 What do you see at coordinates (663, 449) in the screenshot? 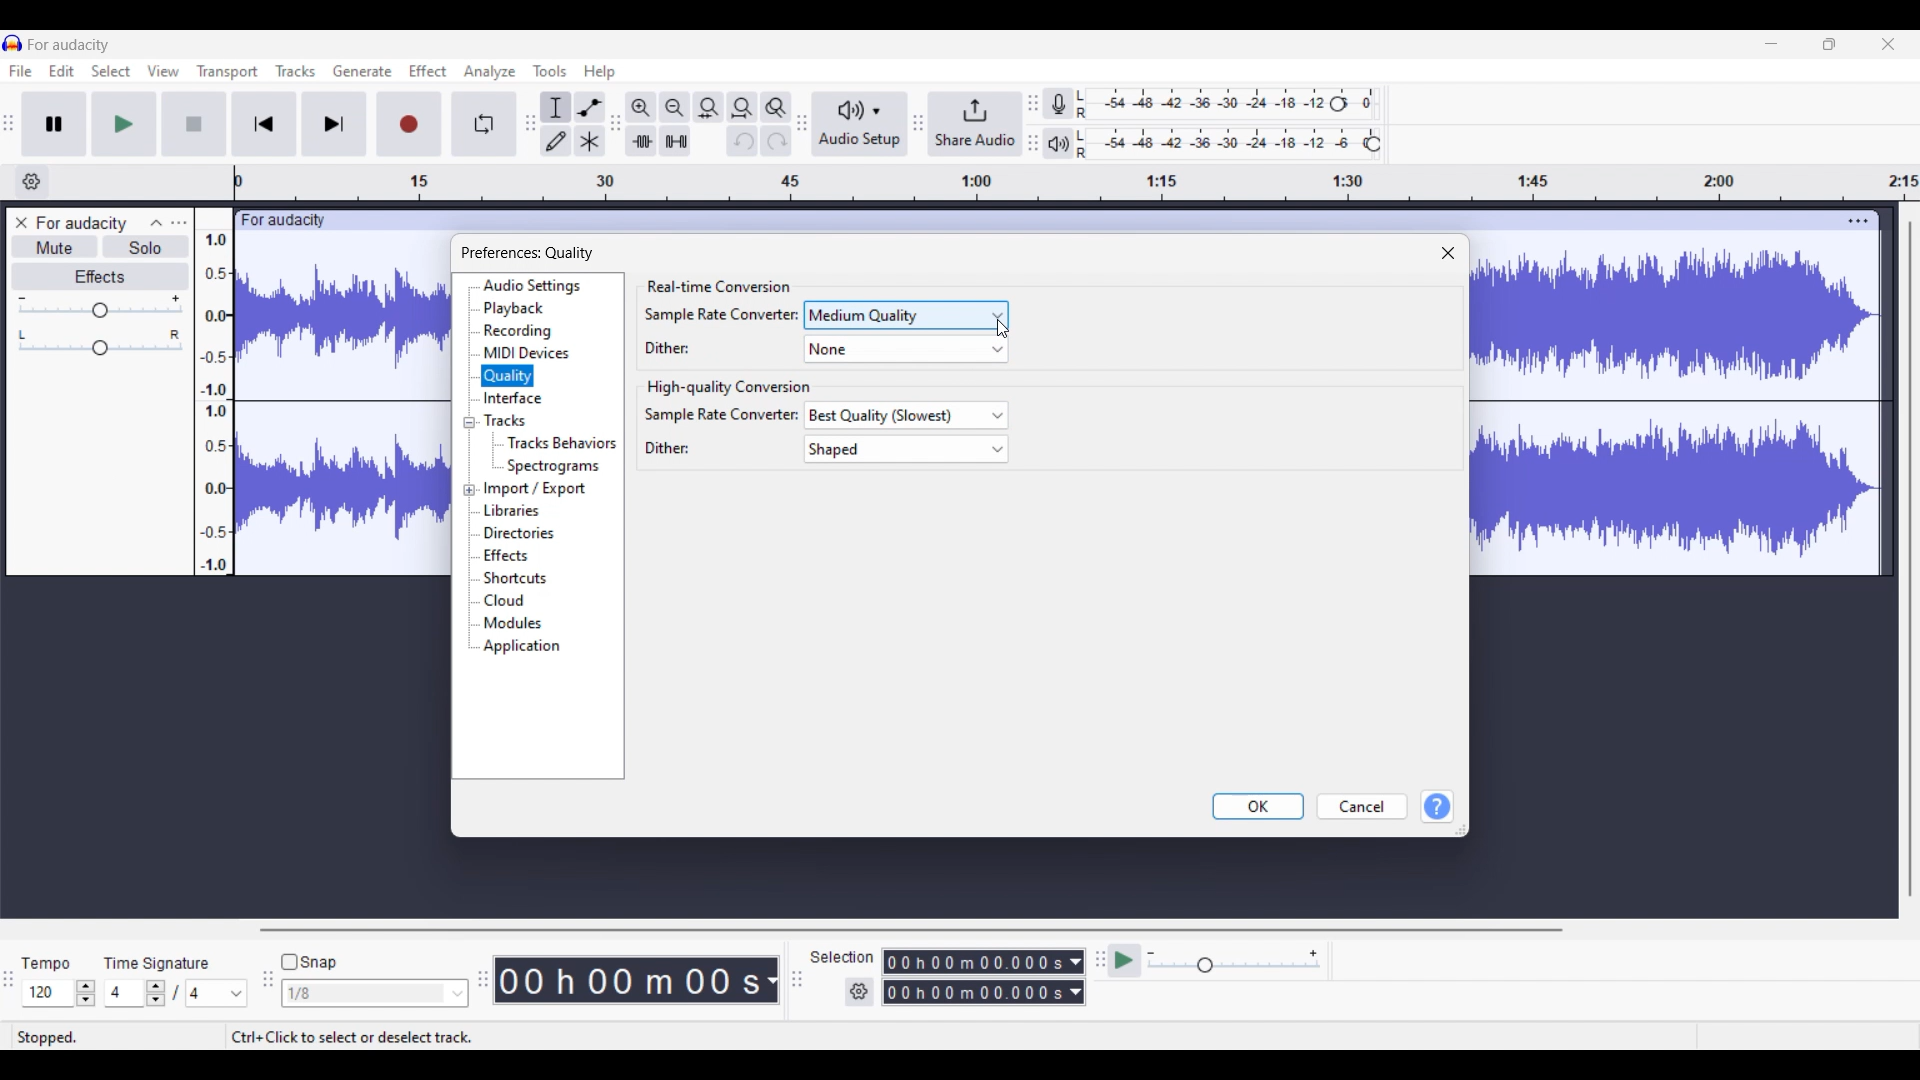
I see `dither:` at bounding box center [663, 449].